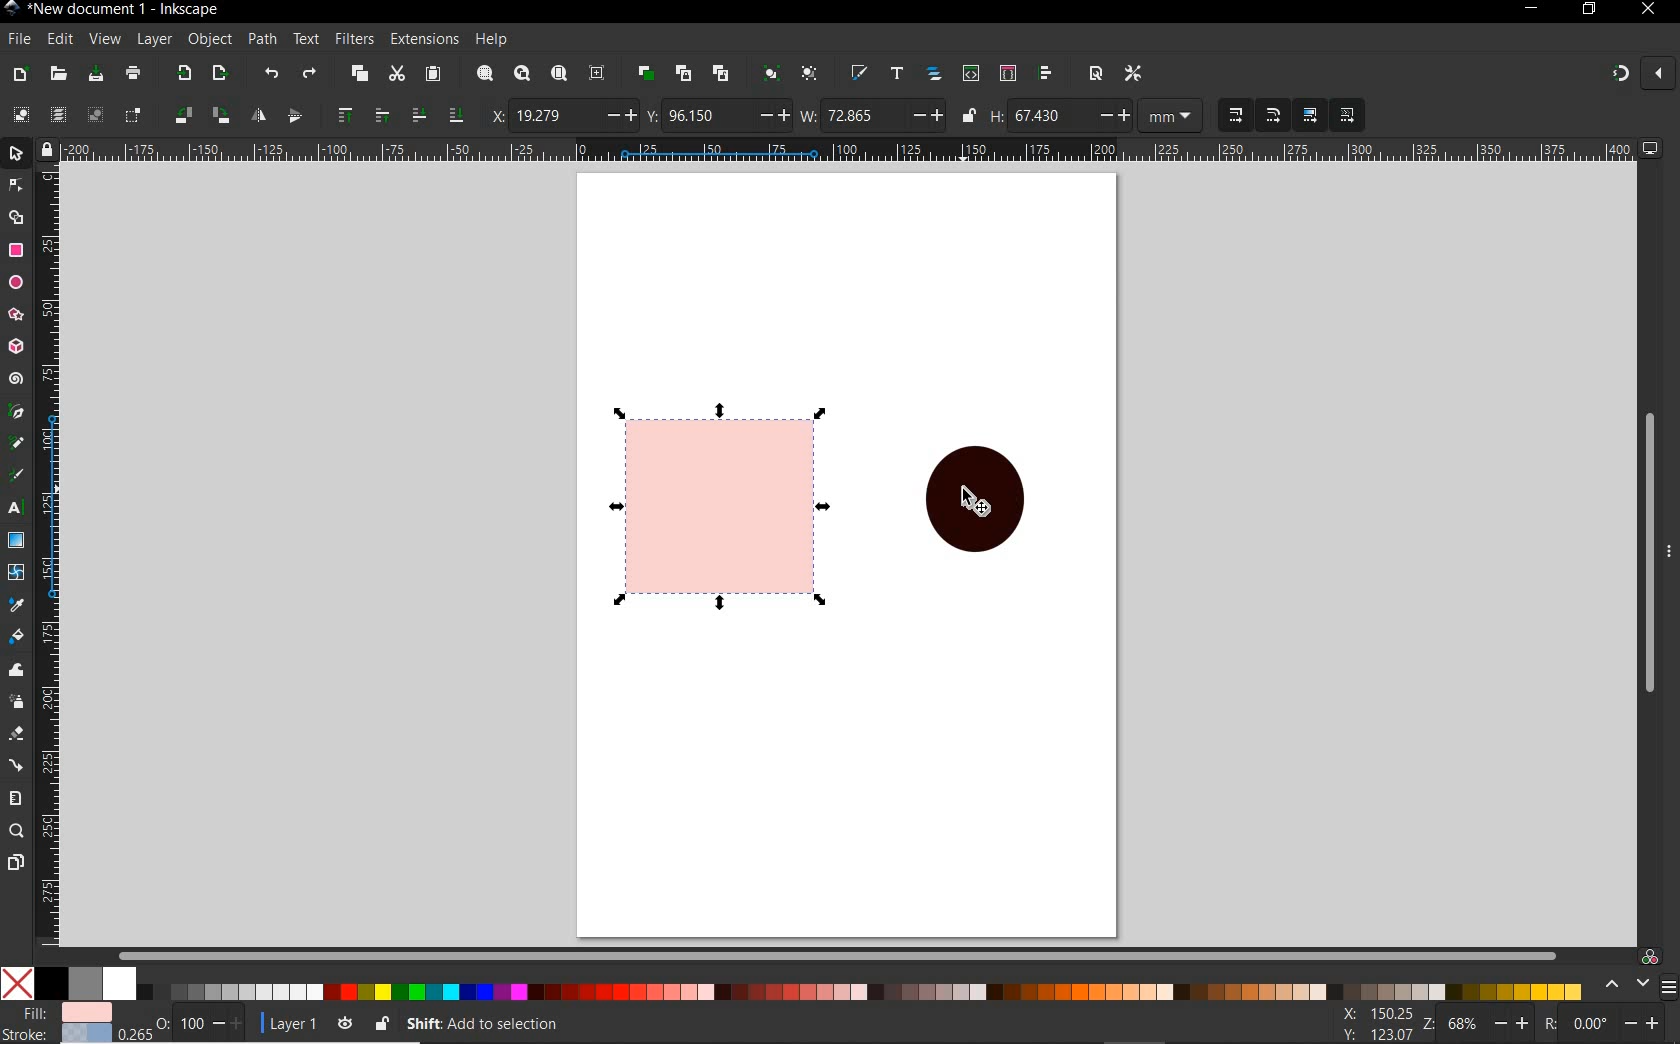 The height and width of the screenshot is (1044, 1680). Describe the element at coordinates (1610, 1025) in the screenshot. I see `rotate` at that location.